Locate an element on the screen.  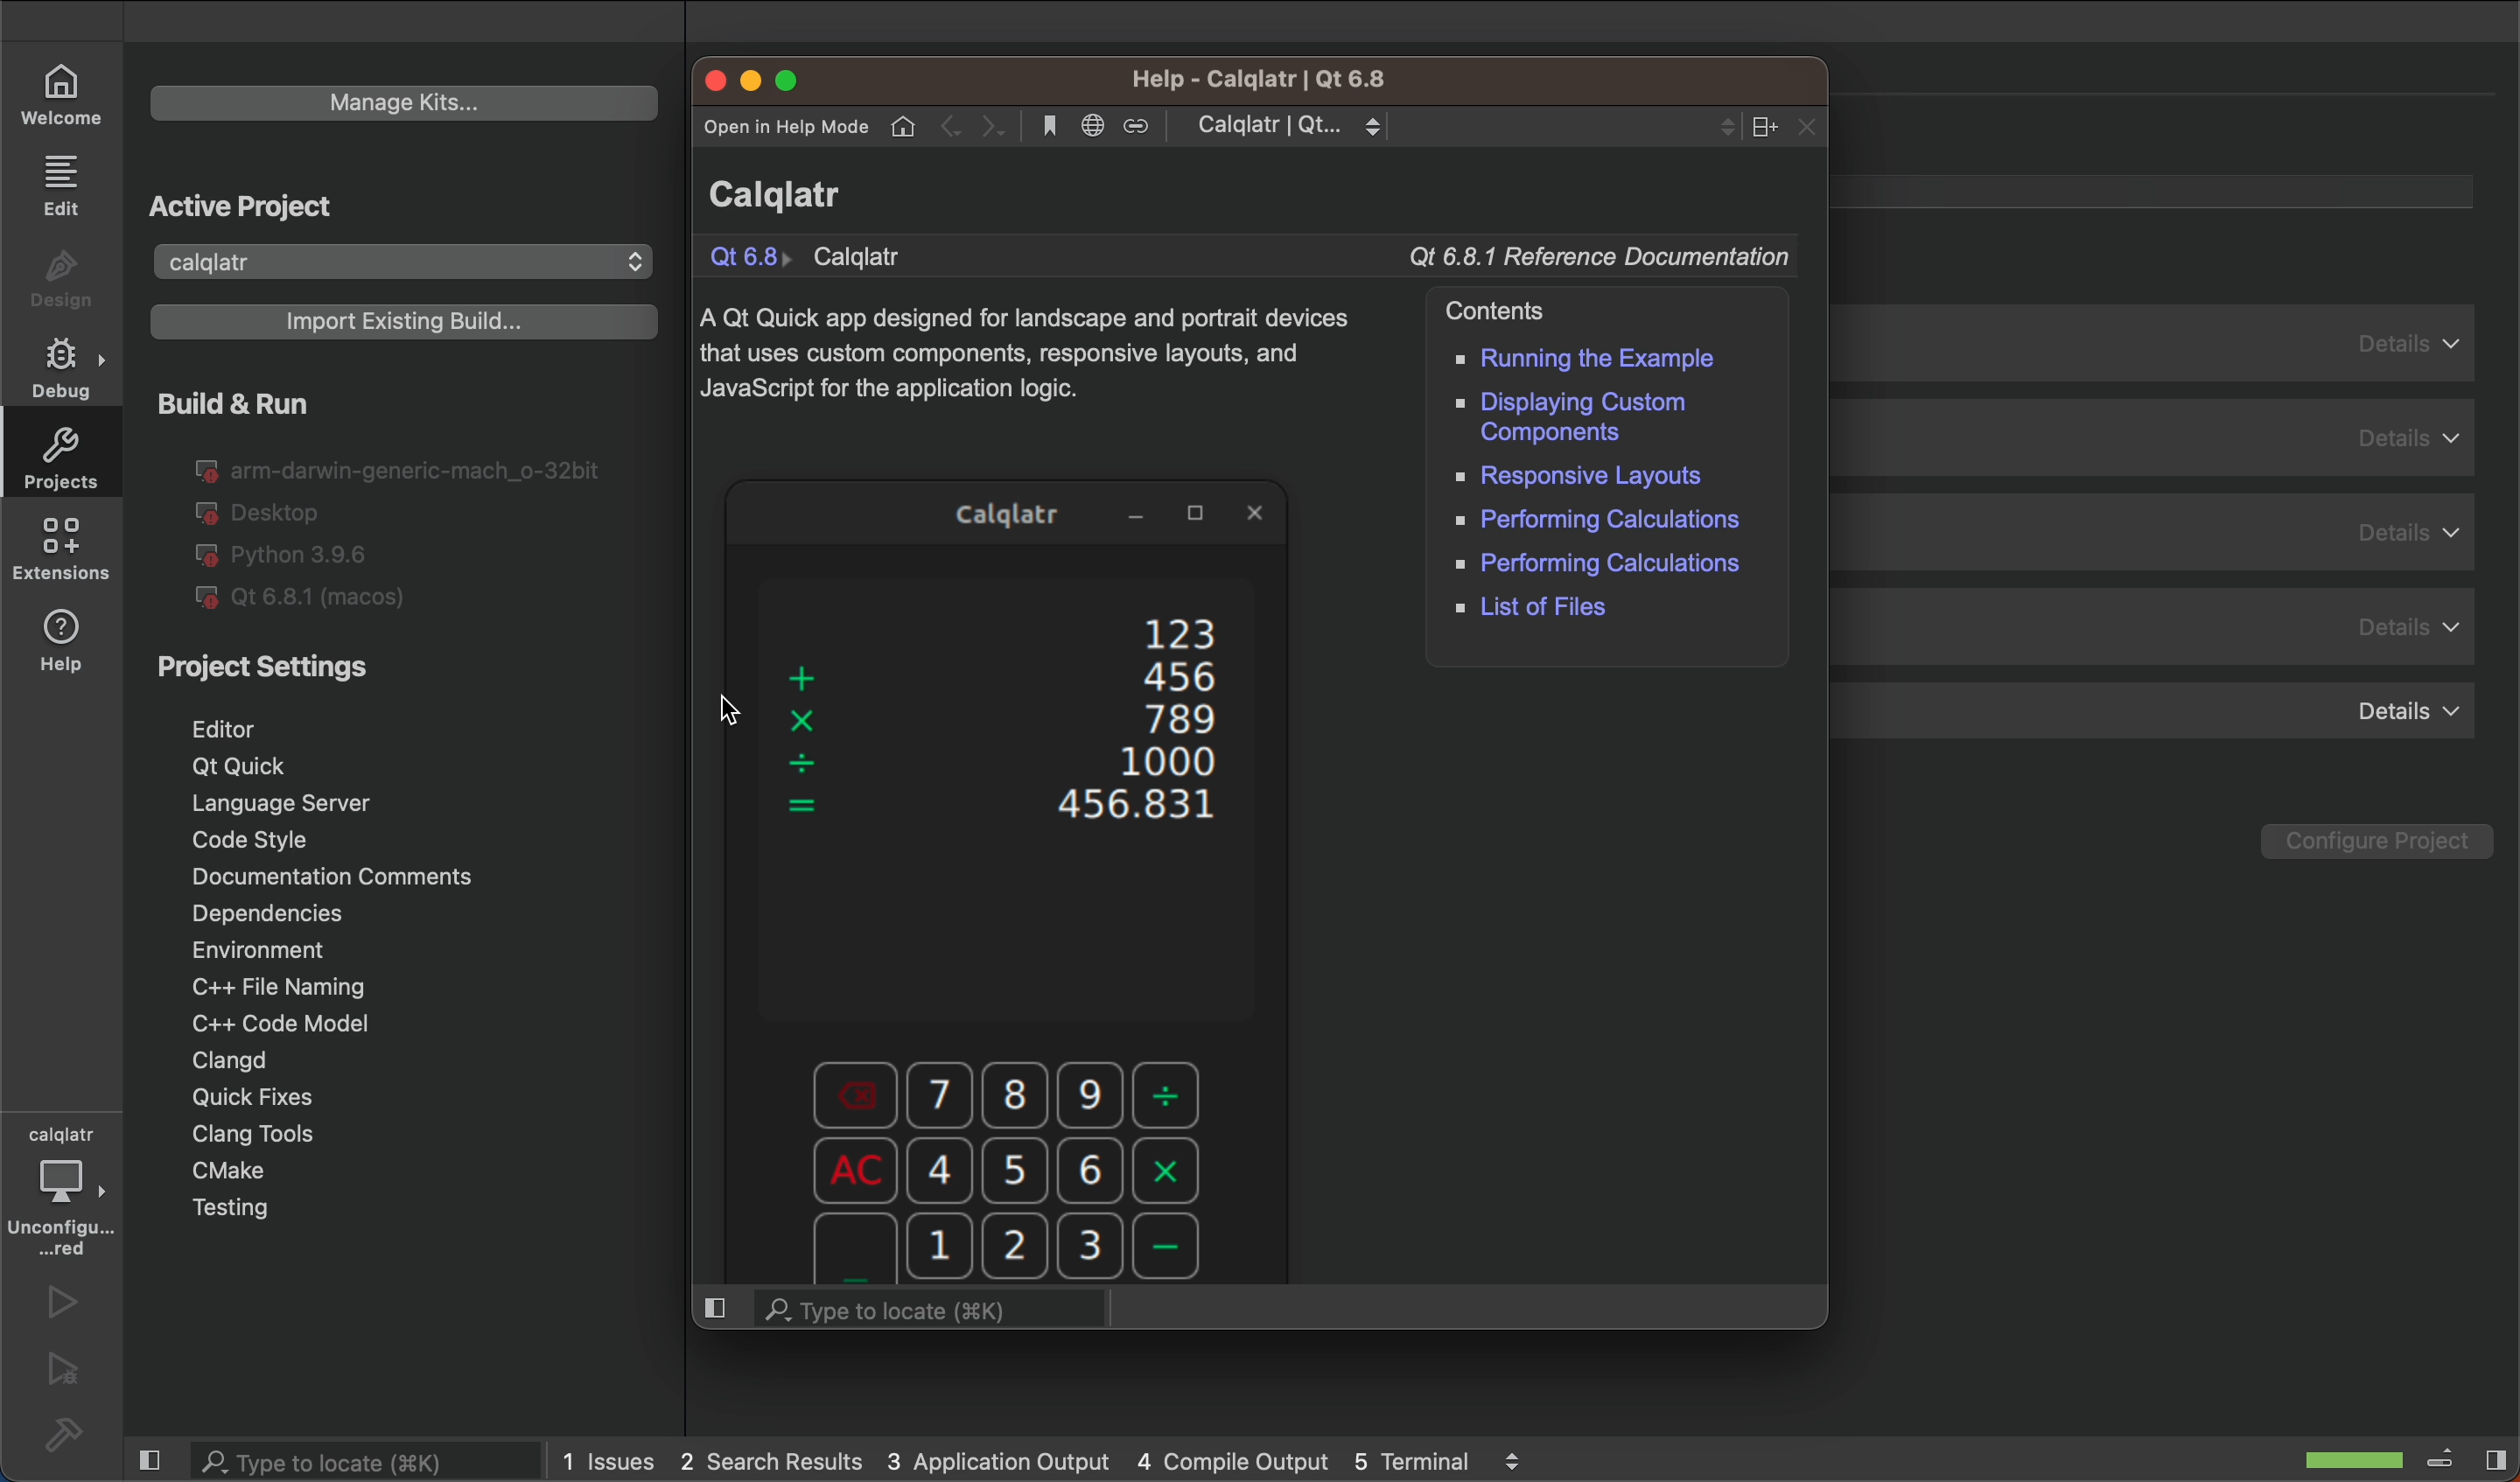
performing calculation is located at coordinates (1610, 566).